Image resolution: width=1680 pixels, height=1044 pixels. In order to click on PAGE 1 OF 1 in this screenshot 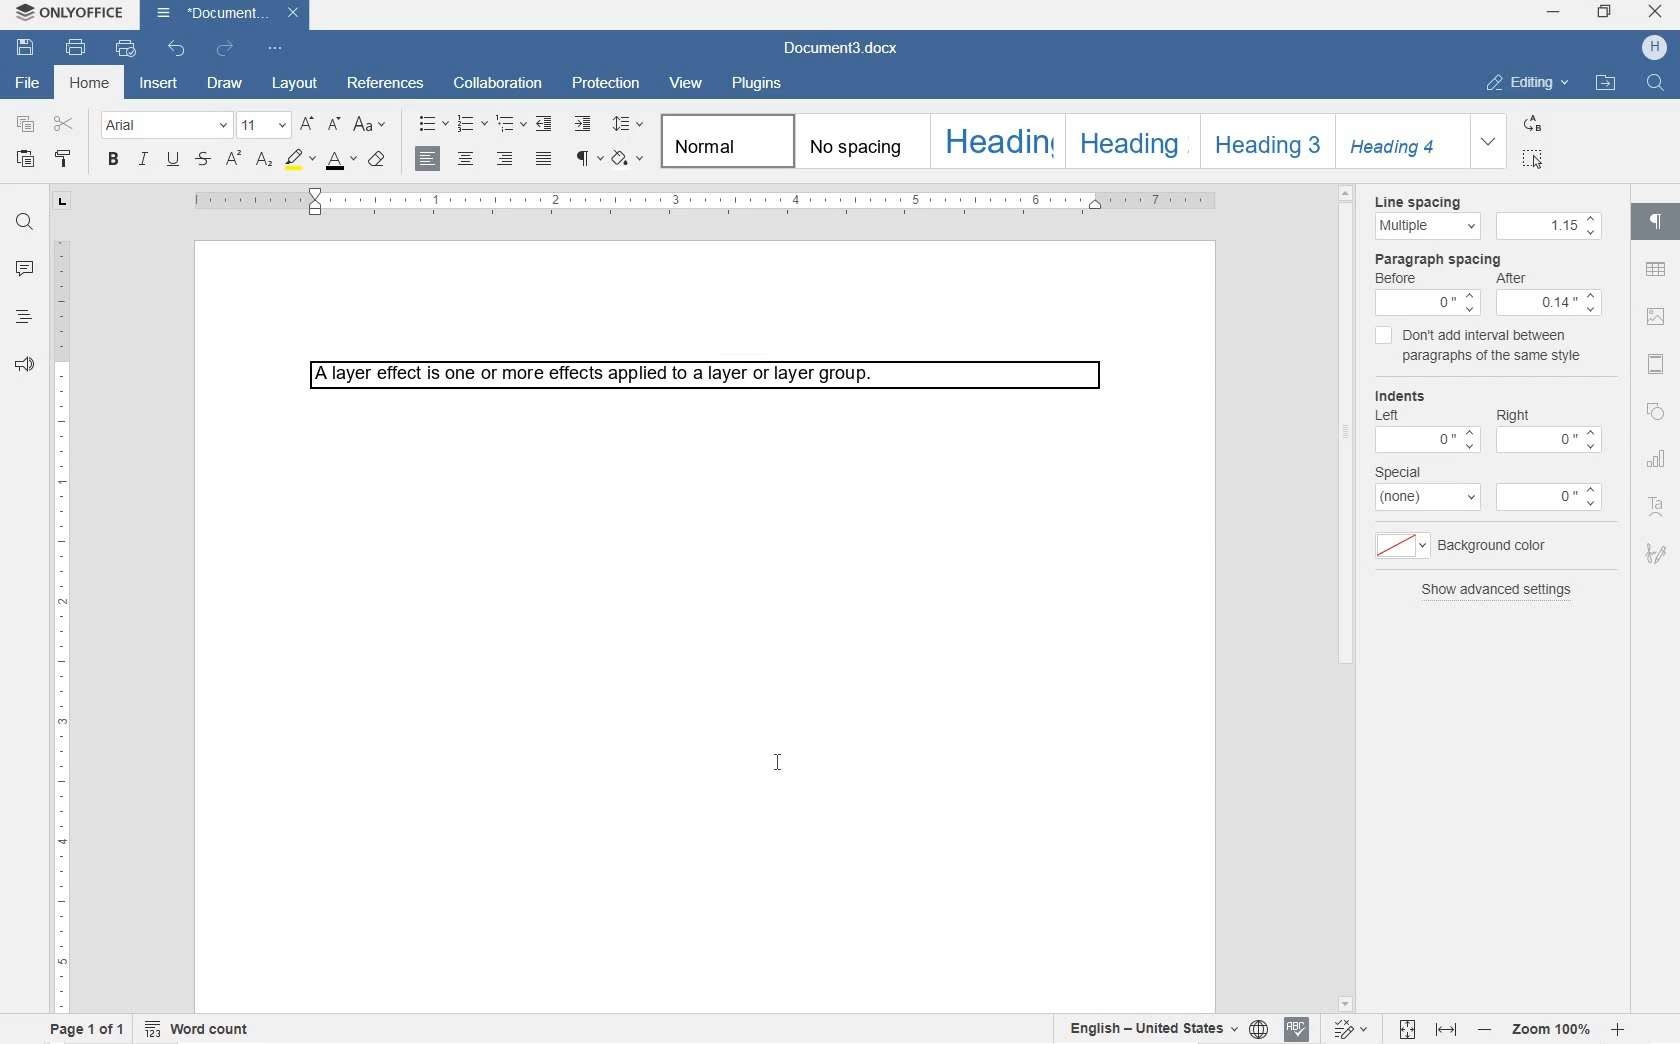, I will do `click(86, 1027)`.